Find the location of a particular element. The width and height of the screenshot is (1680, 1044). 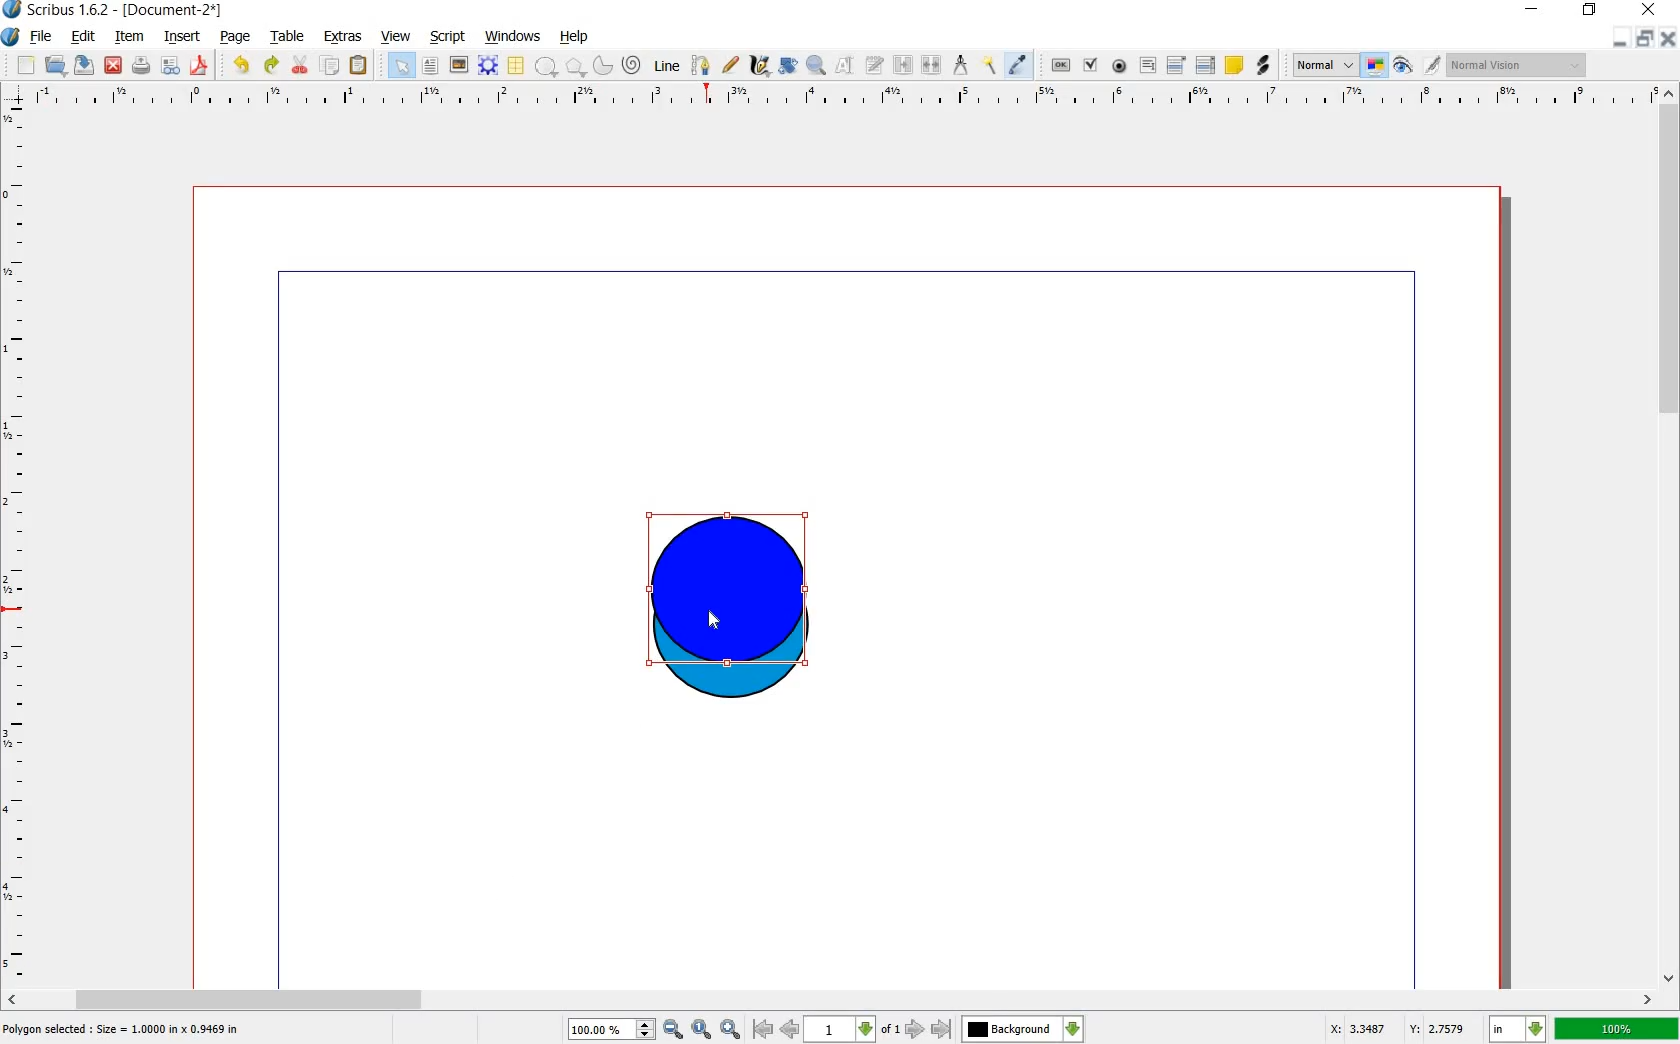

zoom in is located at coordinates (730, 1029).